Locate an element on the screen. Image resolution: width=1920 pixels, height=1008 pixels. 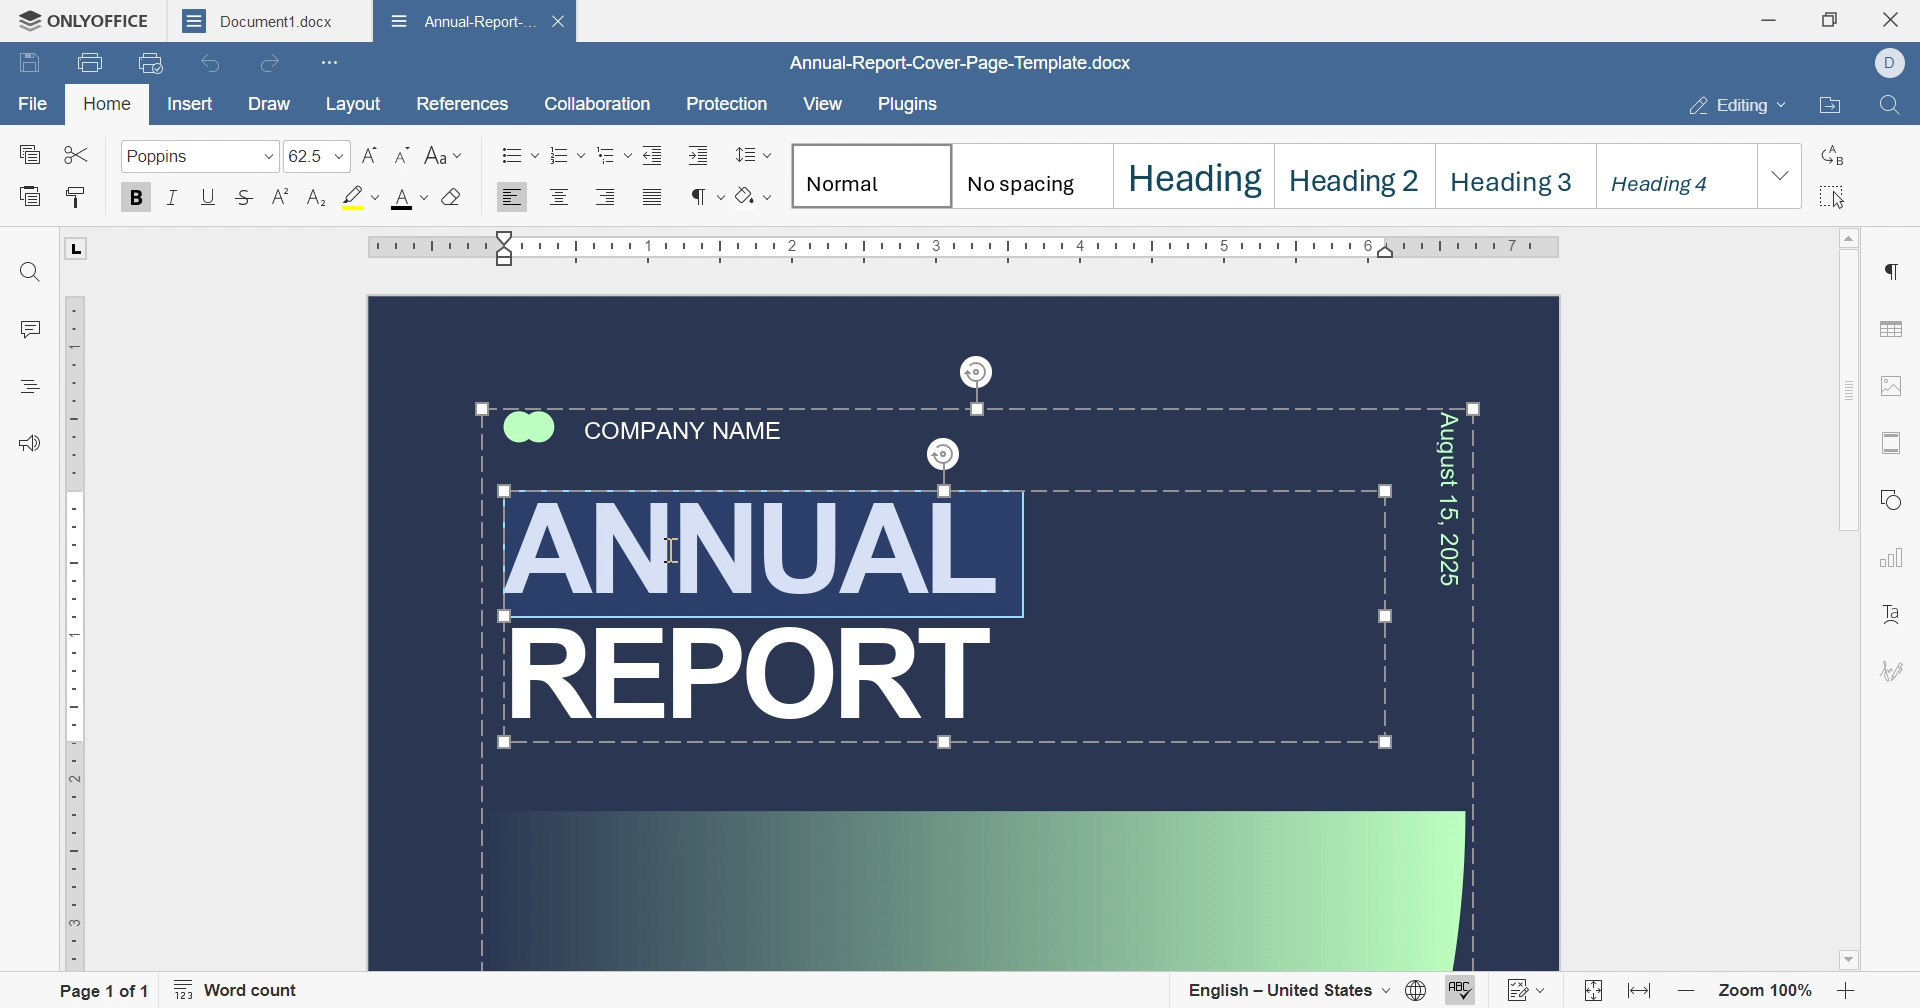
increment font size is located at coordinates (372, 155).